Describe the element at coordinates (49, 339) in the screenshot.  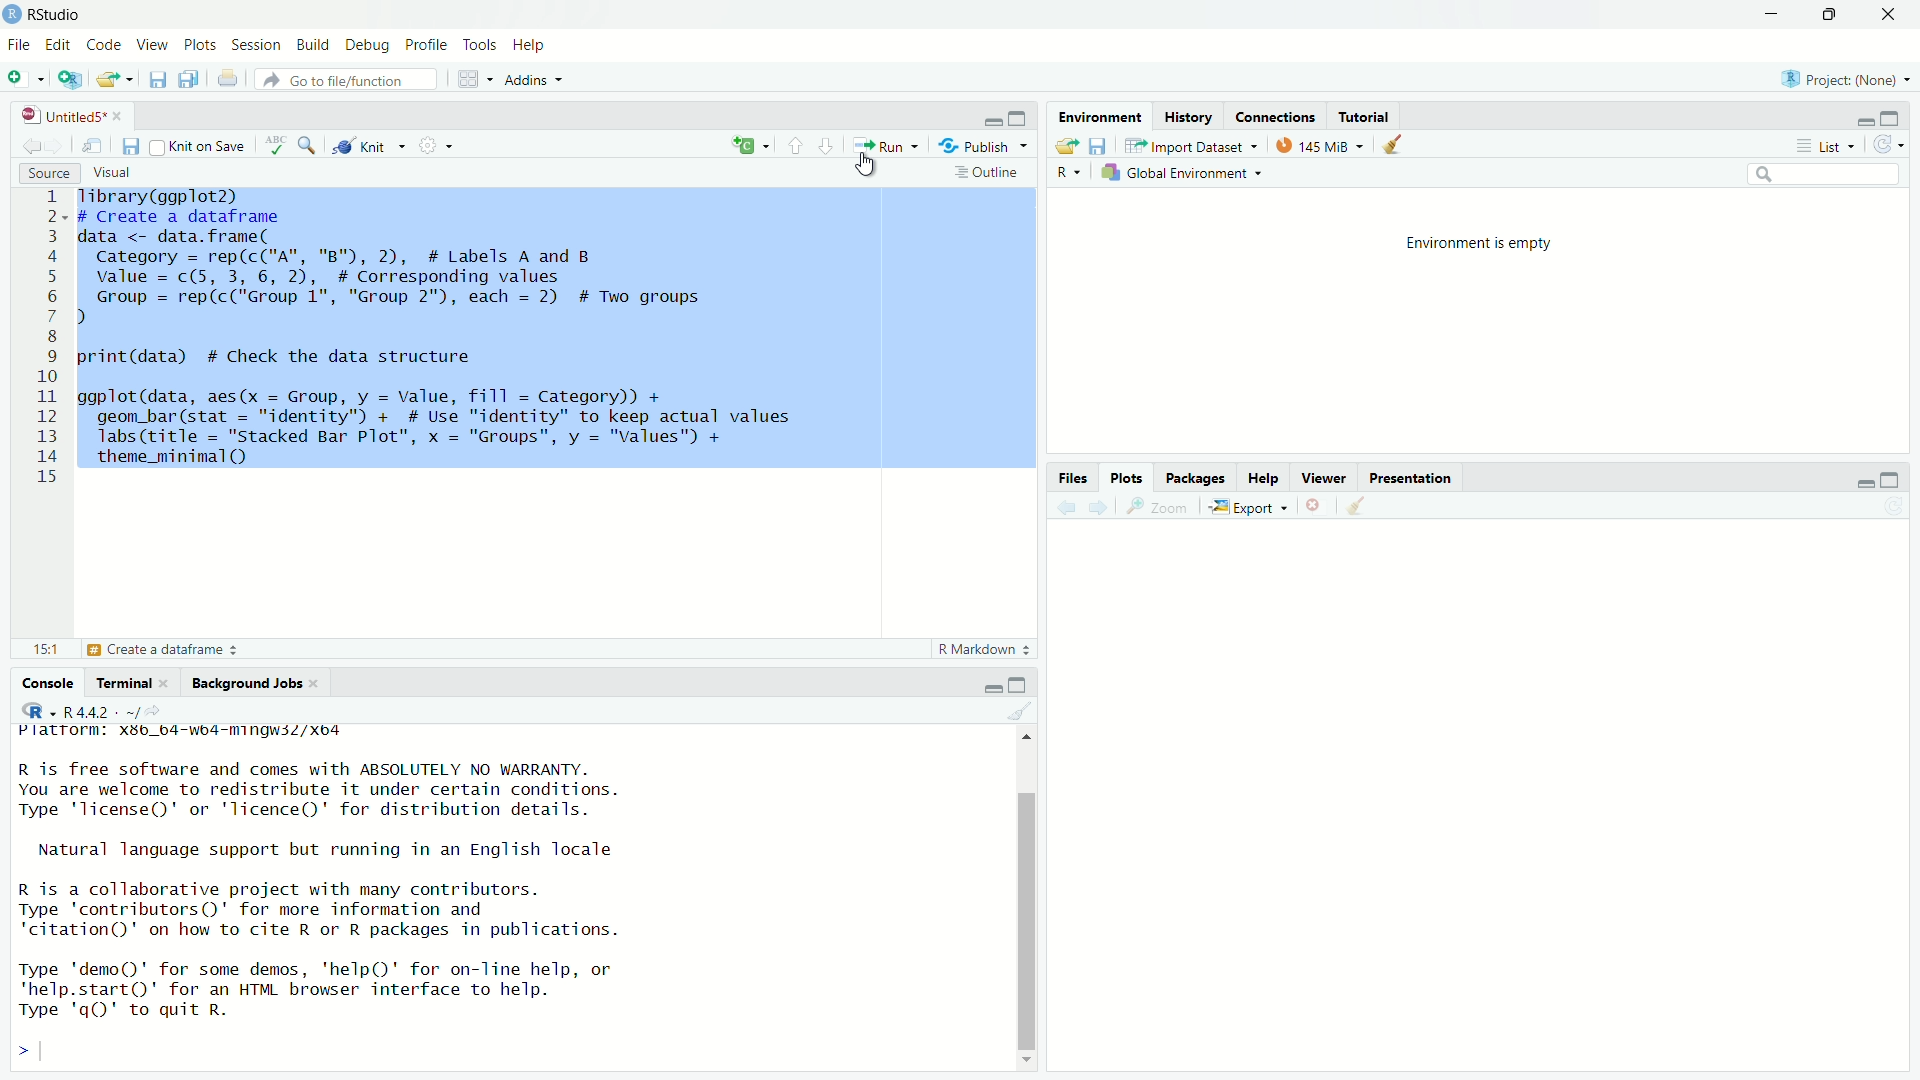
I see `1 2 3 4 5 6 7 8 9 10 11 12 13 14 15` at that location.